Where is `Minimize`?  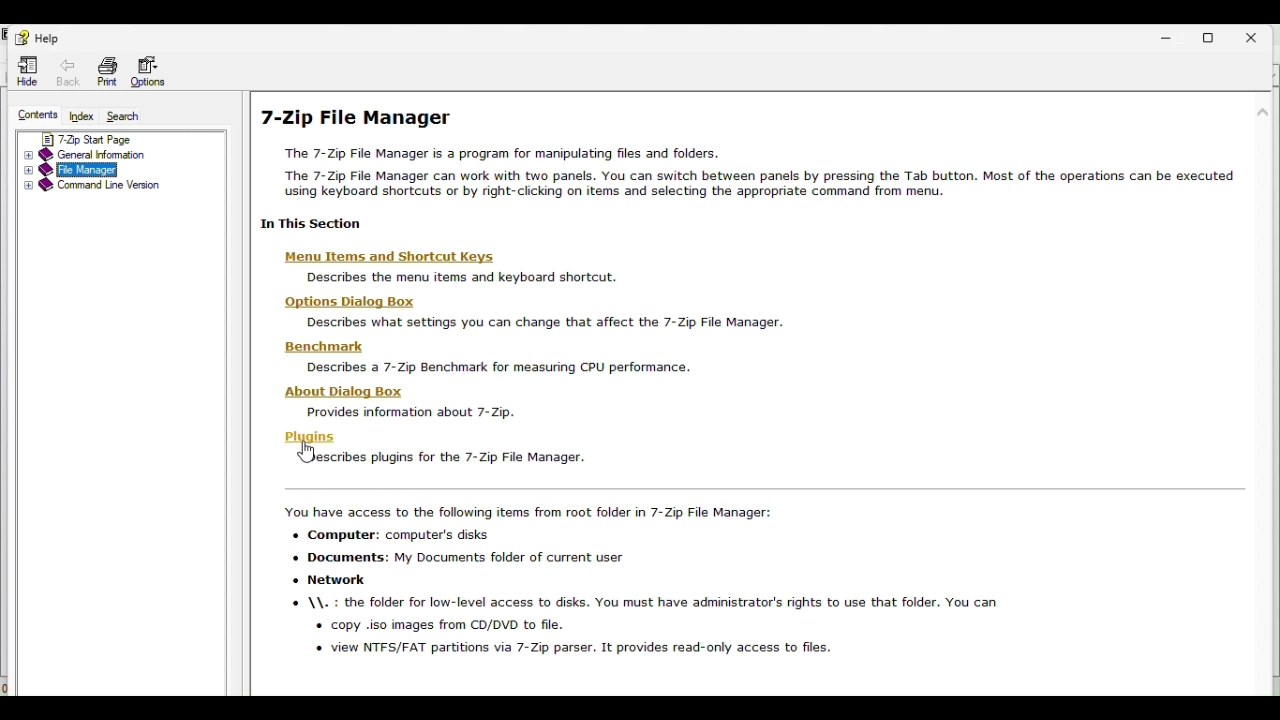
Minimize is located at coordinates (1169, 37).